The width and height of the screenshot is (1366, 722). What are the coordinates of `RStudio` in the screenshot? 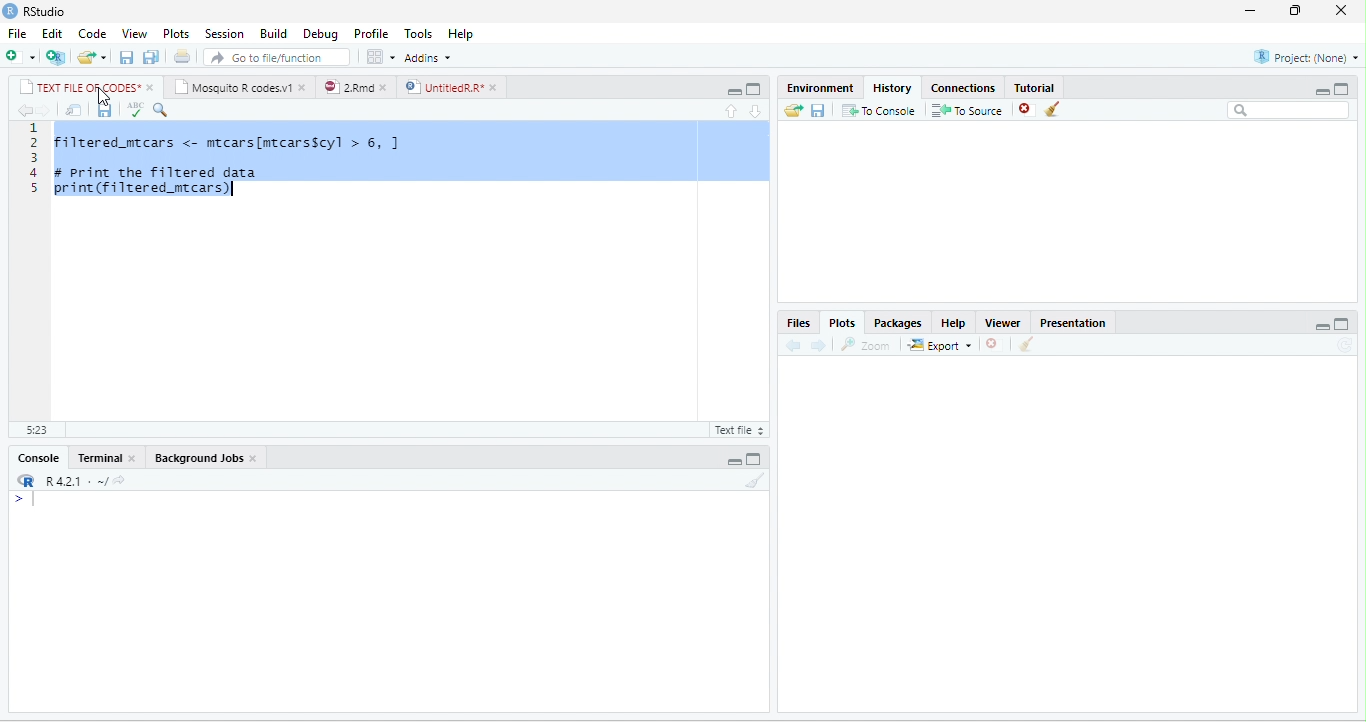 It's located at (44, 11).